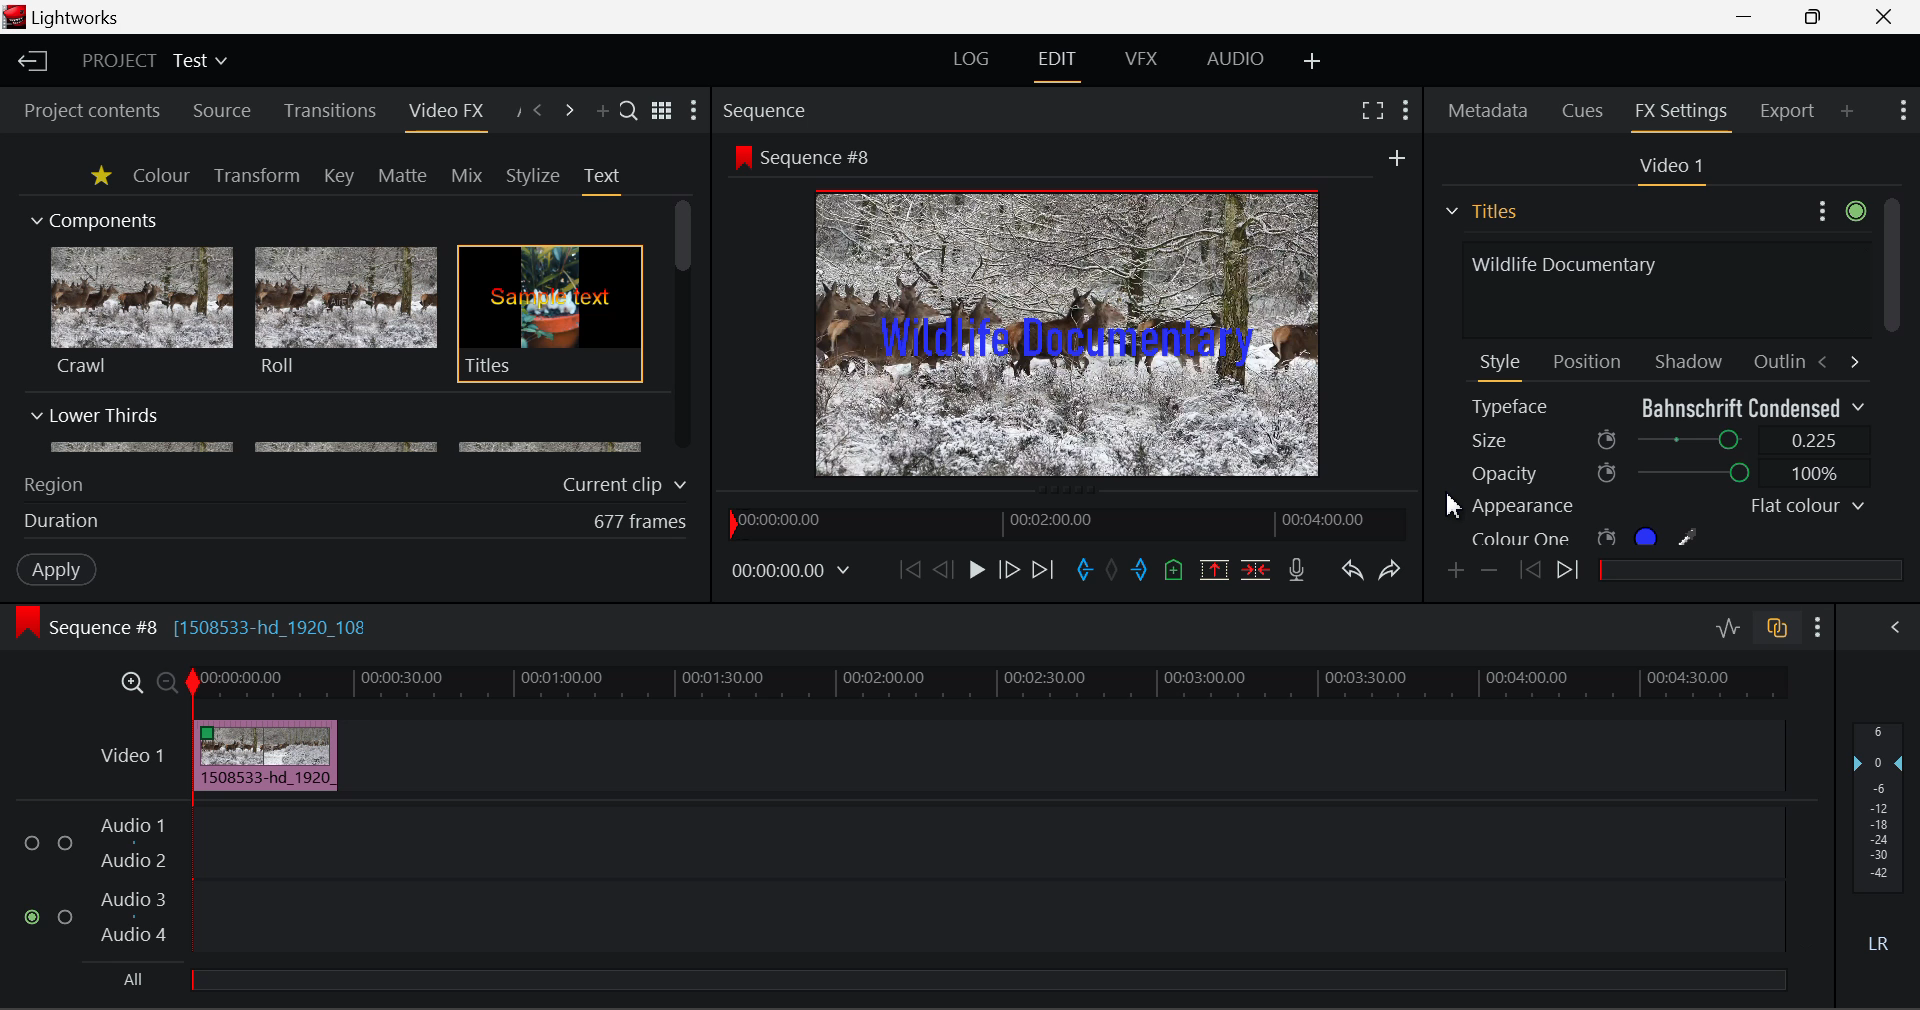 The width and height of the screenshot is (1920, 1010). What do you see at coordinates (260, 756) in the screenshot?
I see `Clip Inserted` at bounding box center [260, 756].